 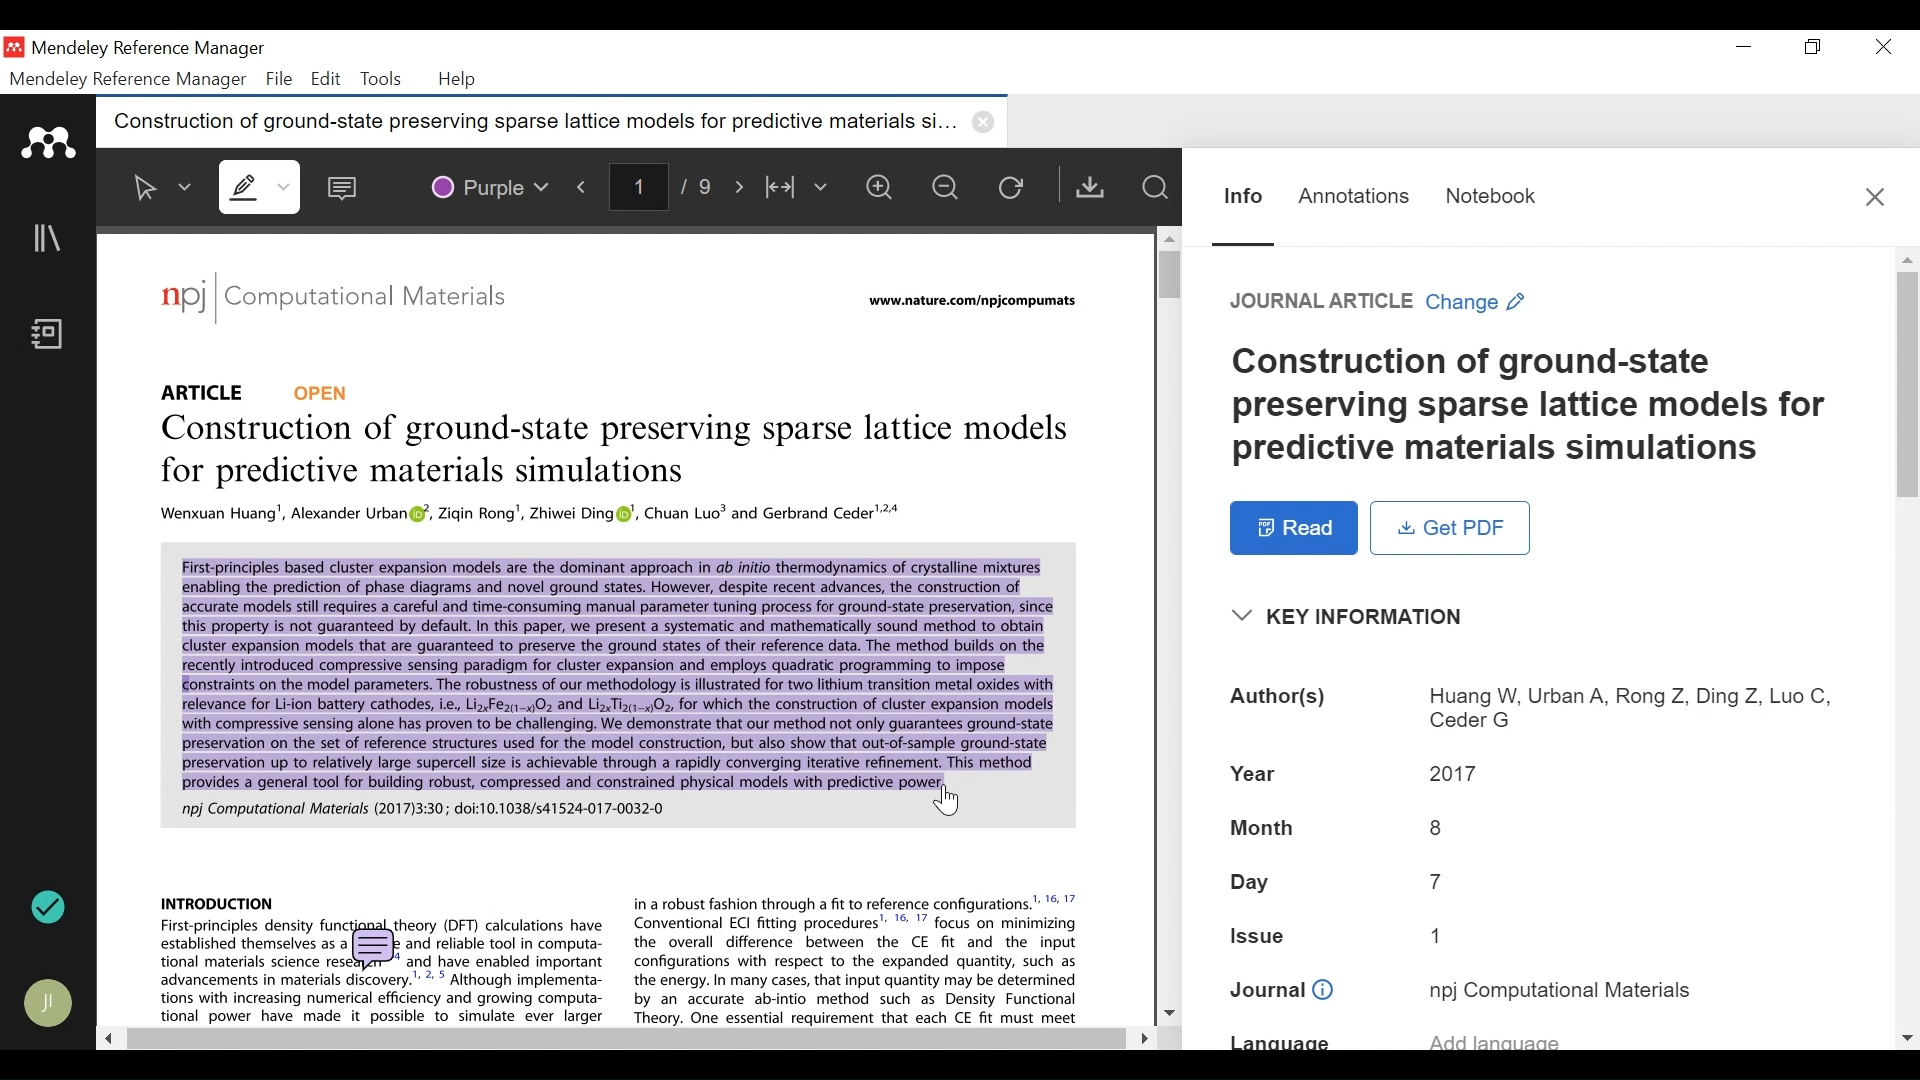 What do you see at coordinates (377, 950) in the screenshot?
I see `comment` at bounding box center [377, 950].